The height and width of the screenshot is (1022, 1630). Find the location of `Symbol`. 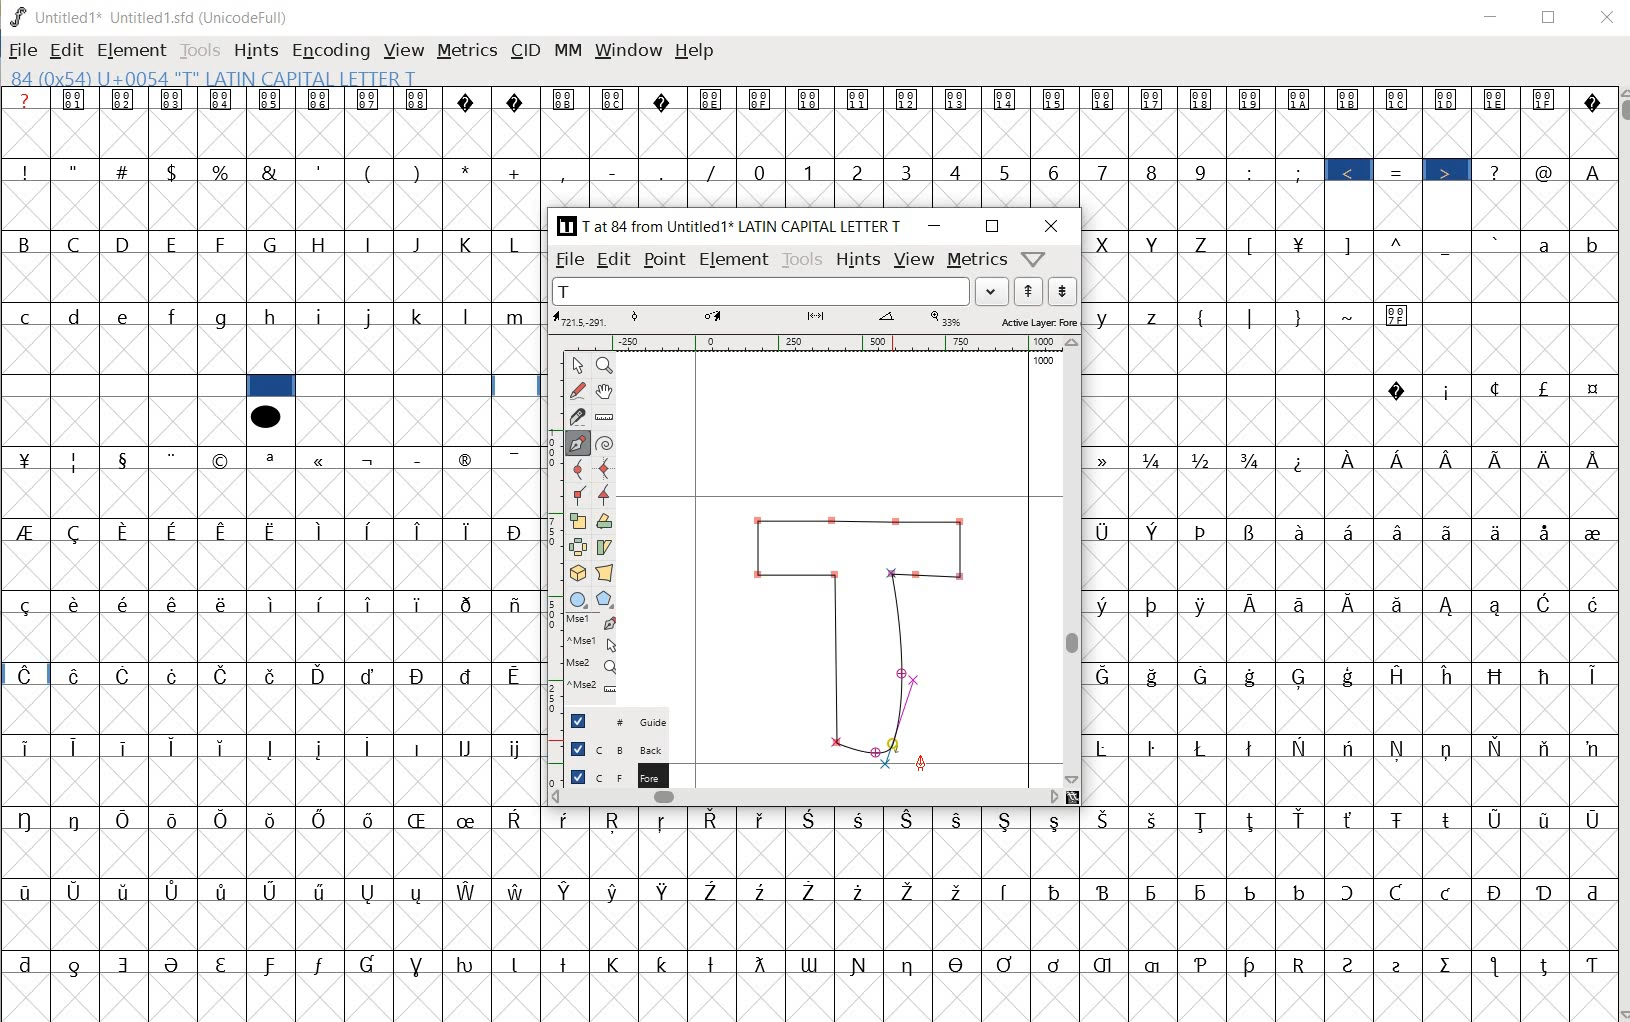

Symbol is located at coordinates (614, 822).